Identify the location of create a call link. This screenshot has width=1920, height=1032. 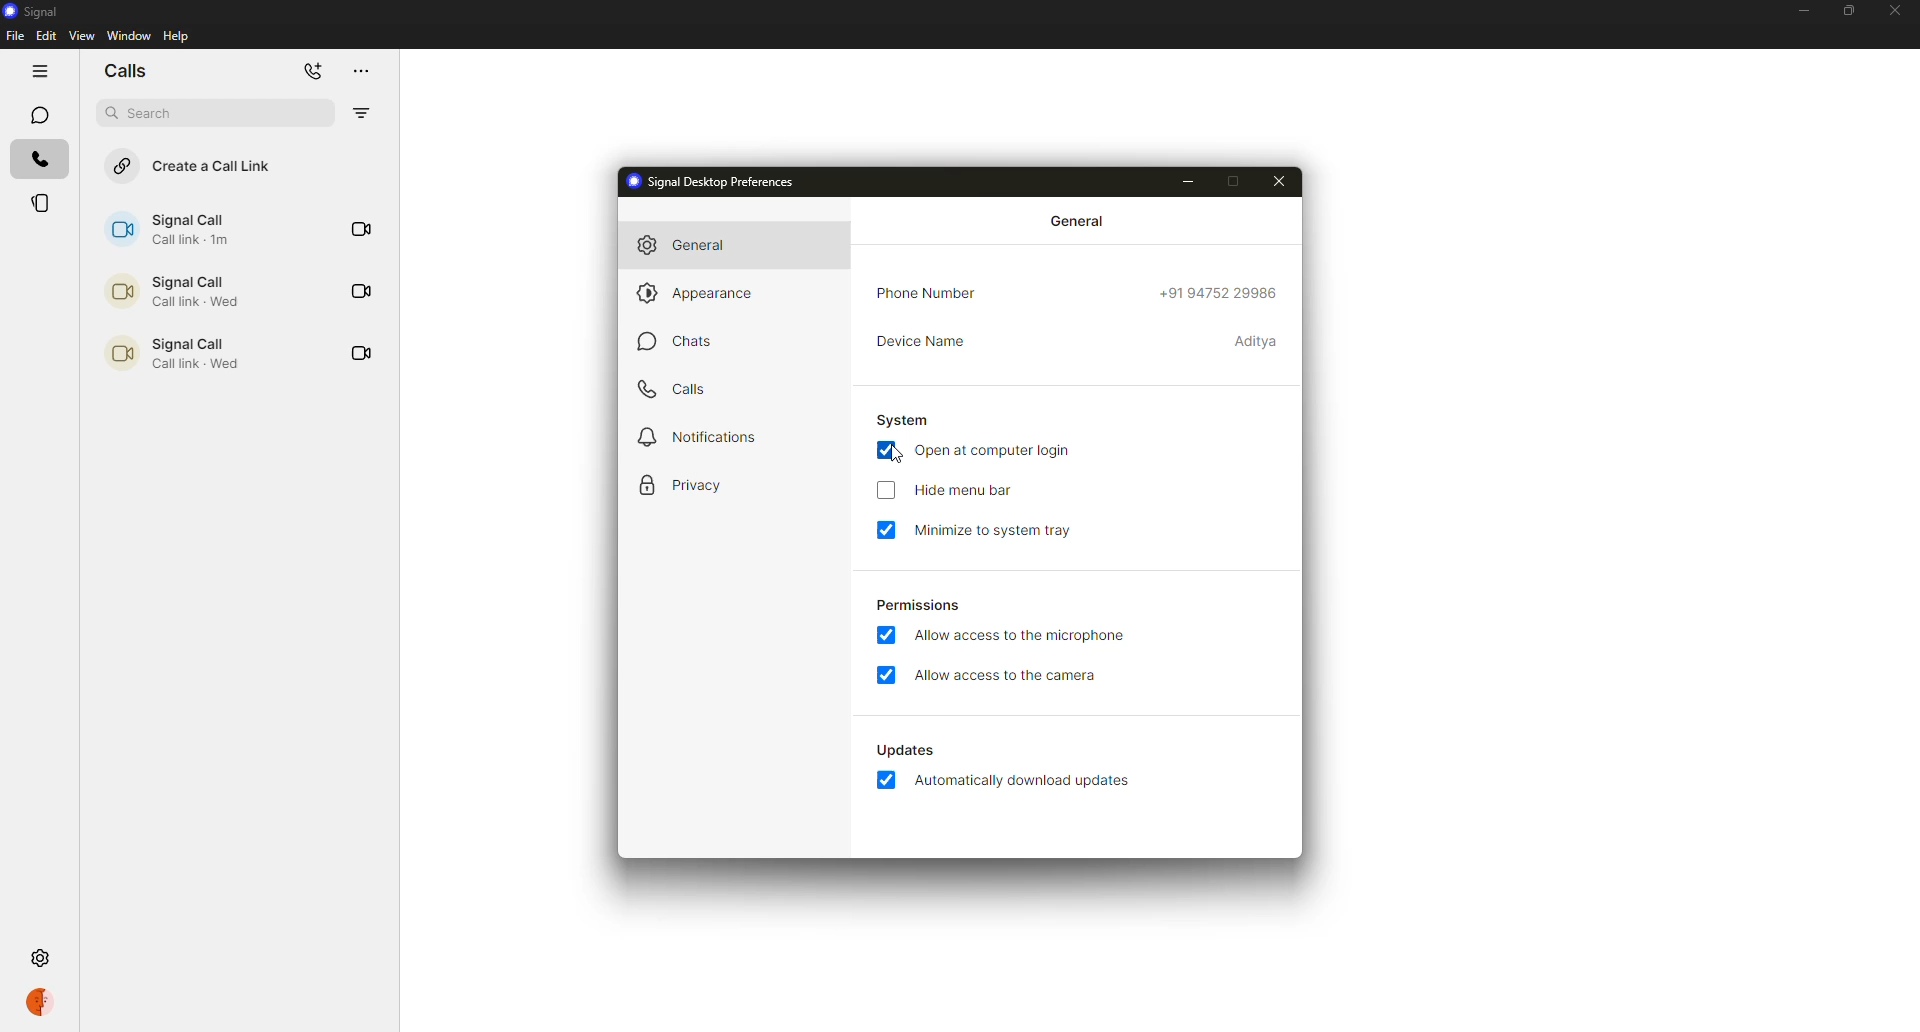
(192, 166).